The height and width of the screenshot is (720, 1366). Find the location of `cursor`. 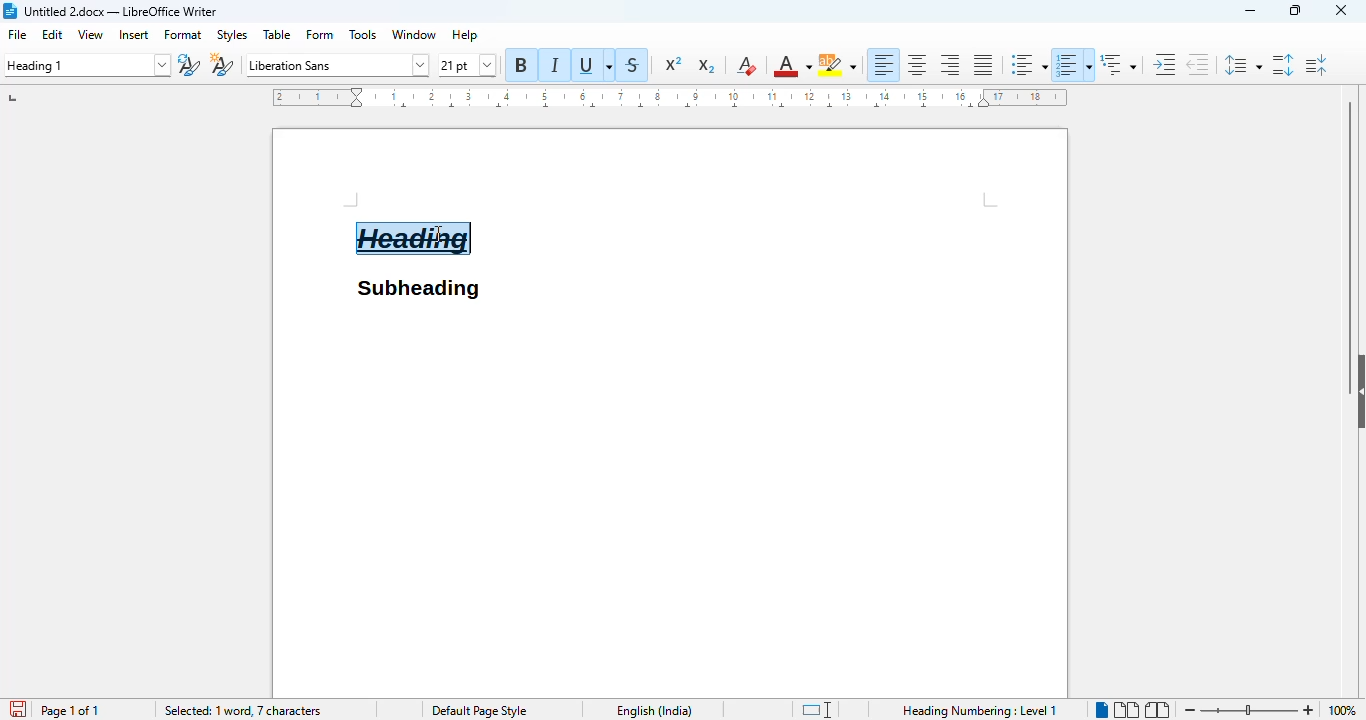

cursor is located at coordinates (438, 233).